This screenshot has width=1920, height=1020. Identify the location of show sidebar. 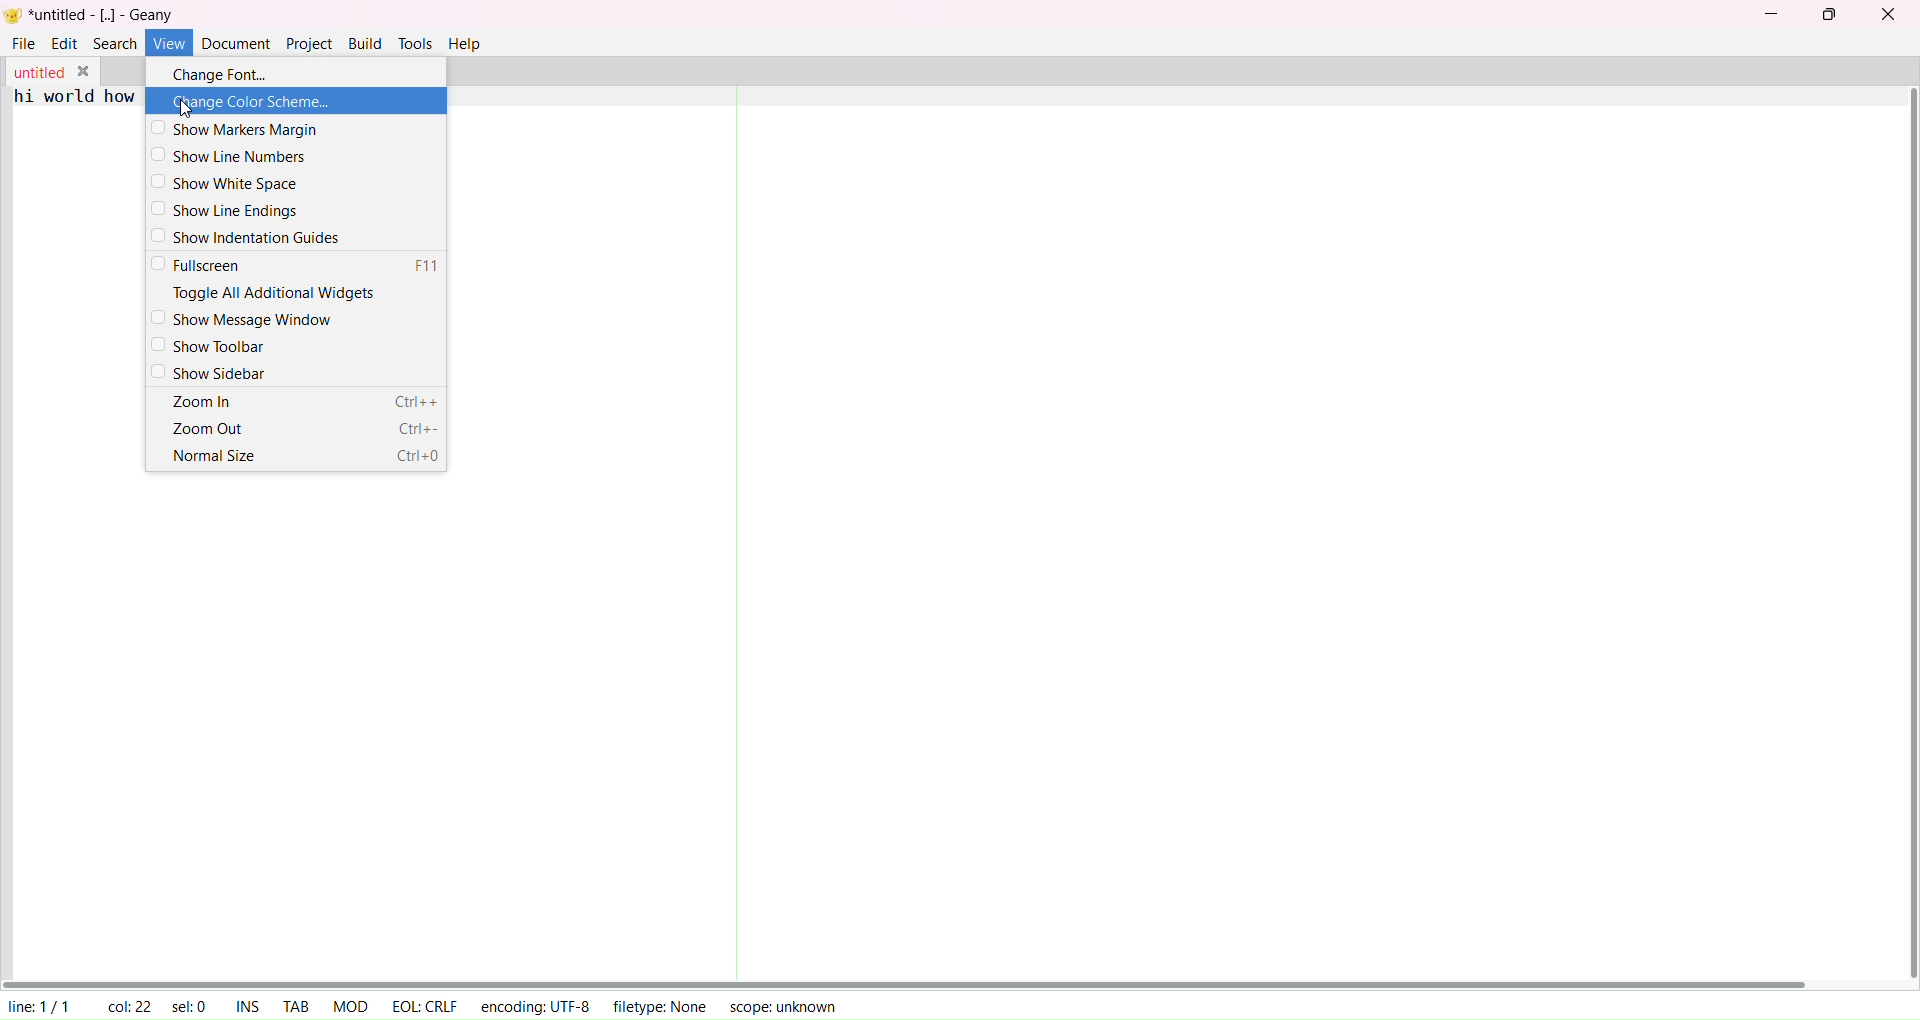
(212, 373).